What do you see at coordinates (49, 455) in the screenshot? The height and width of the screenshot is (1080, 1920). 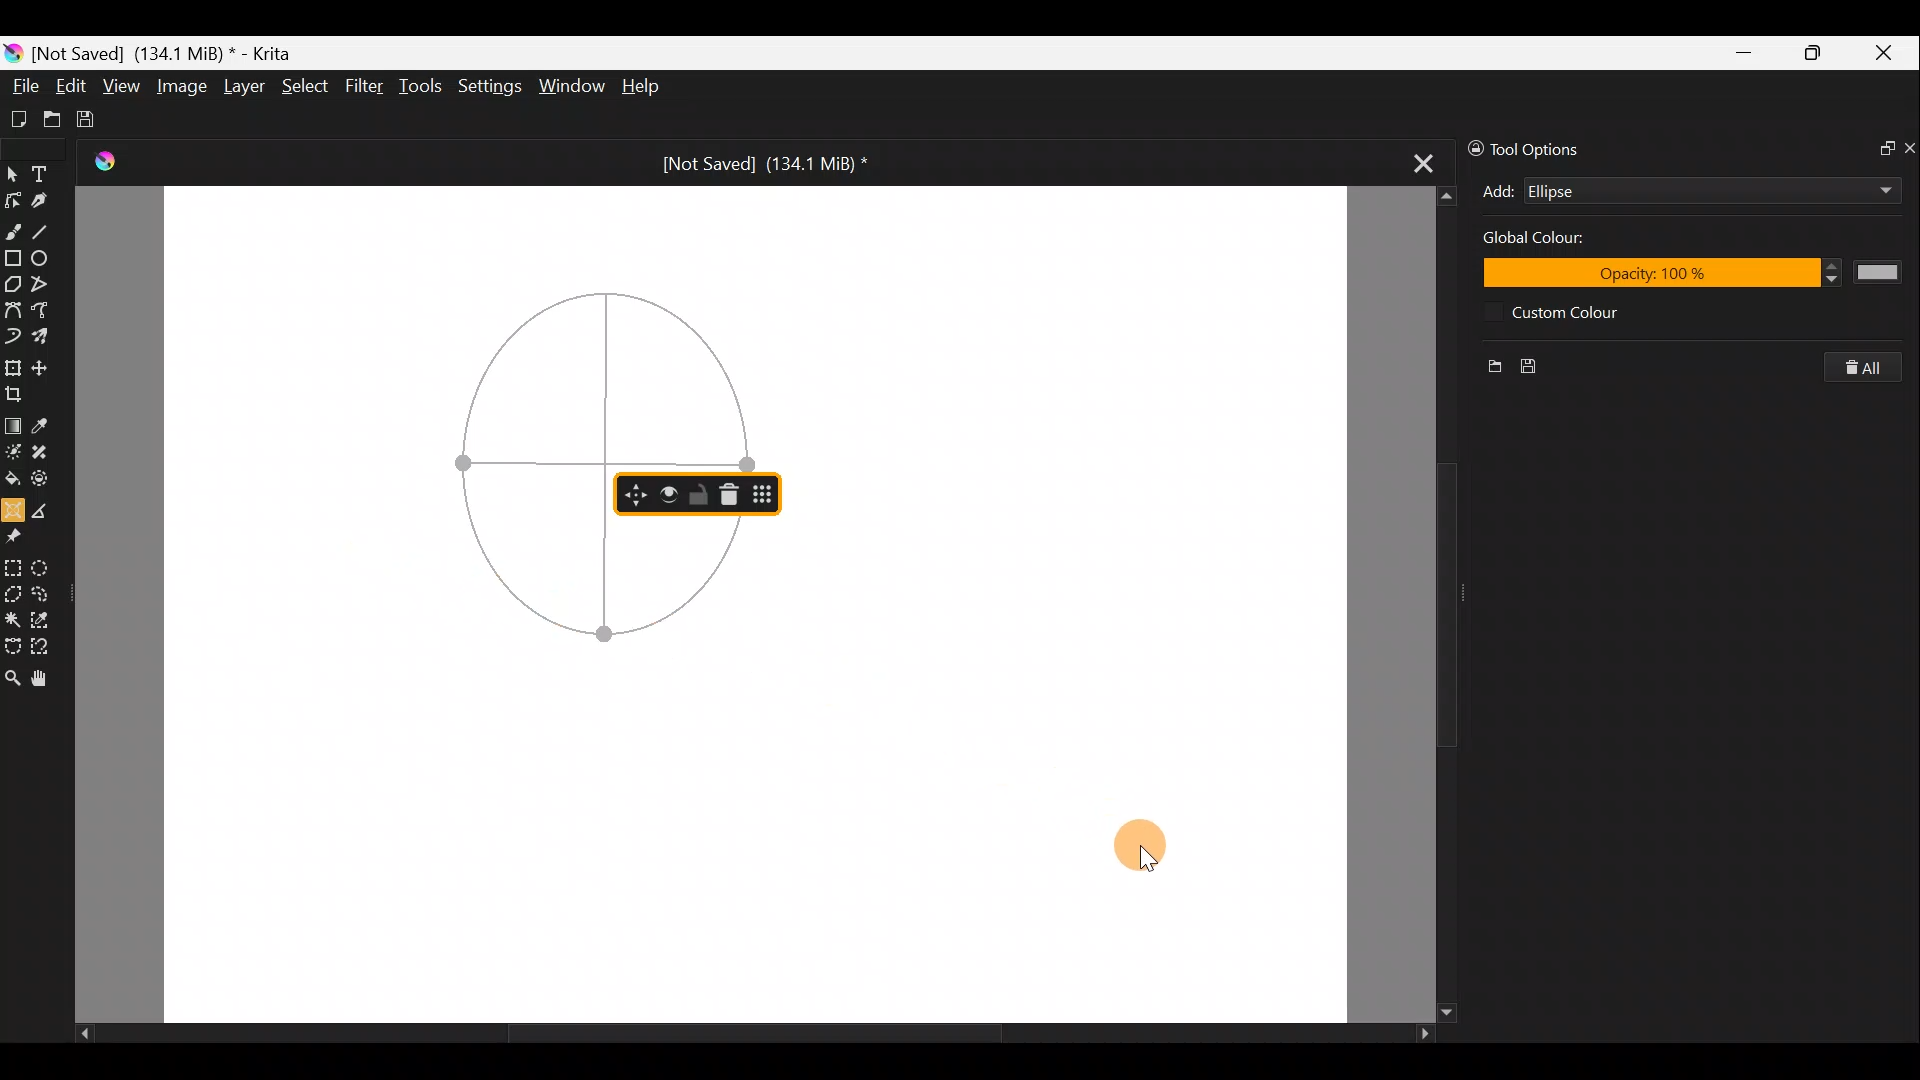 I see `Smart patch tool` at bounding box center [49, 455].